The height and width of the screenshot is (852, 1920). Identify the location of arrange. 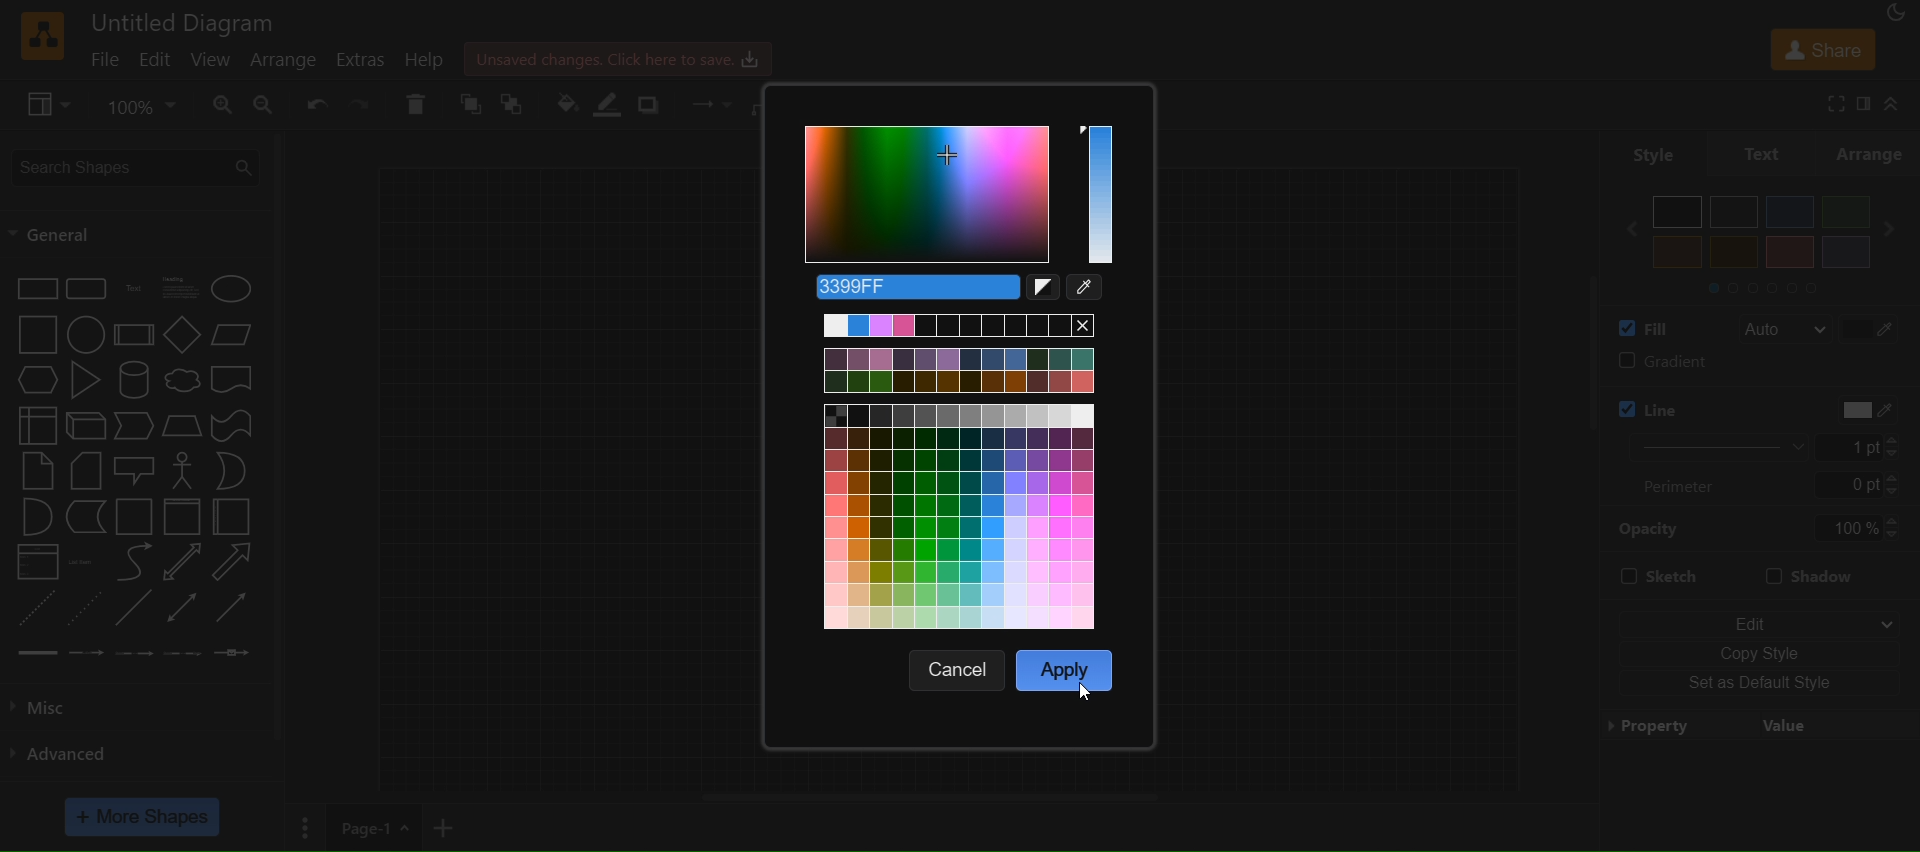
(289, 61).